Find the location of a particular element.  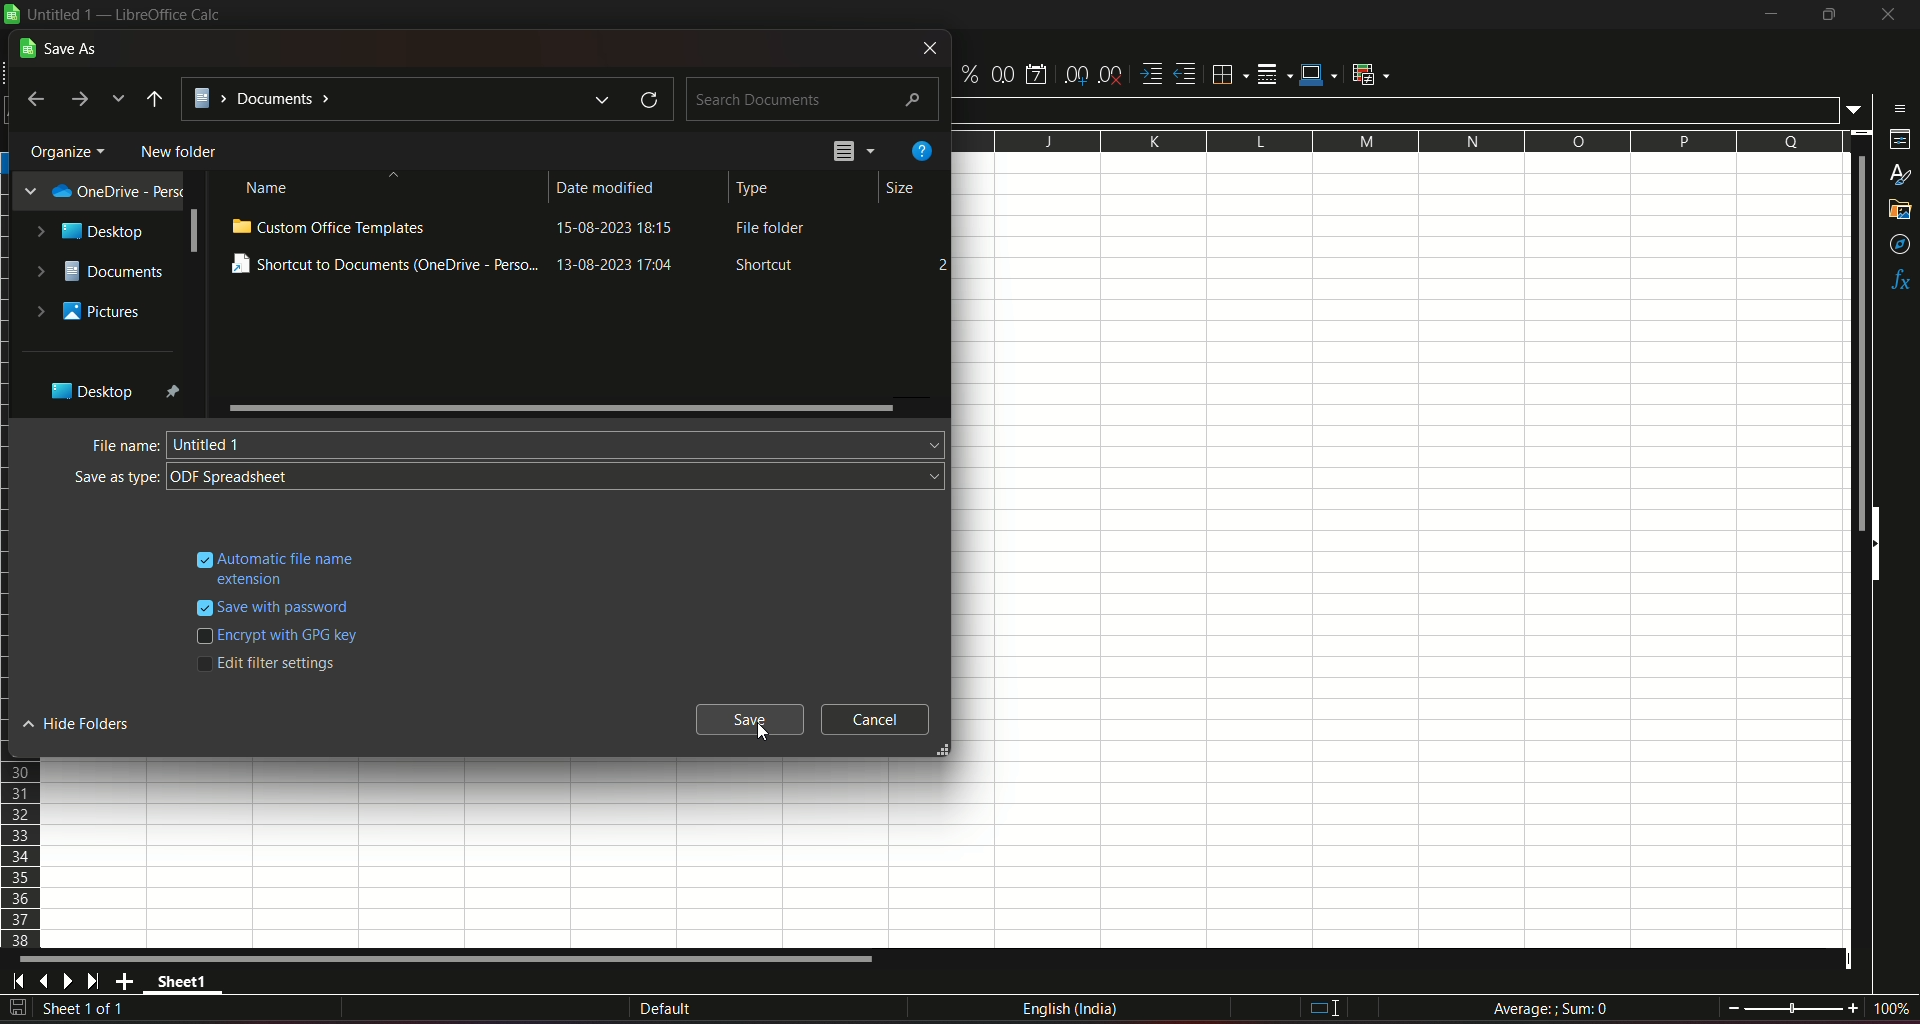

cancel is located at coordinates (874, 719).